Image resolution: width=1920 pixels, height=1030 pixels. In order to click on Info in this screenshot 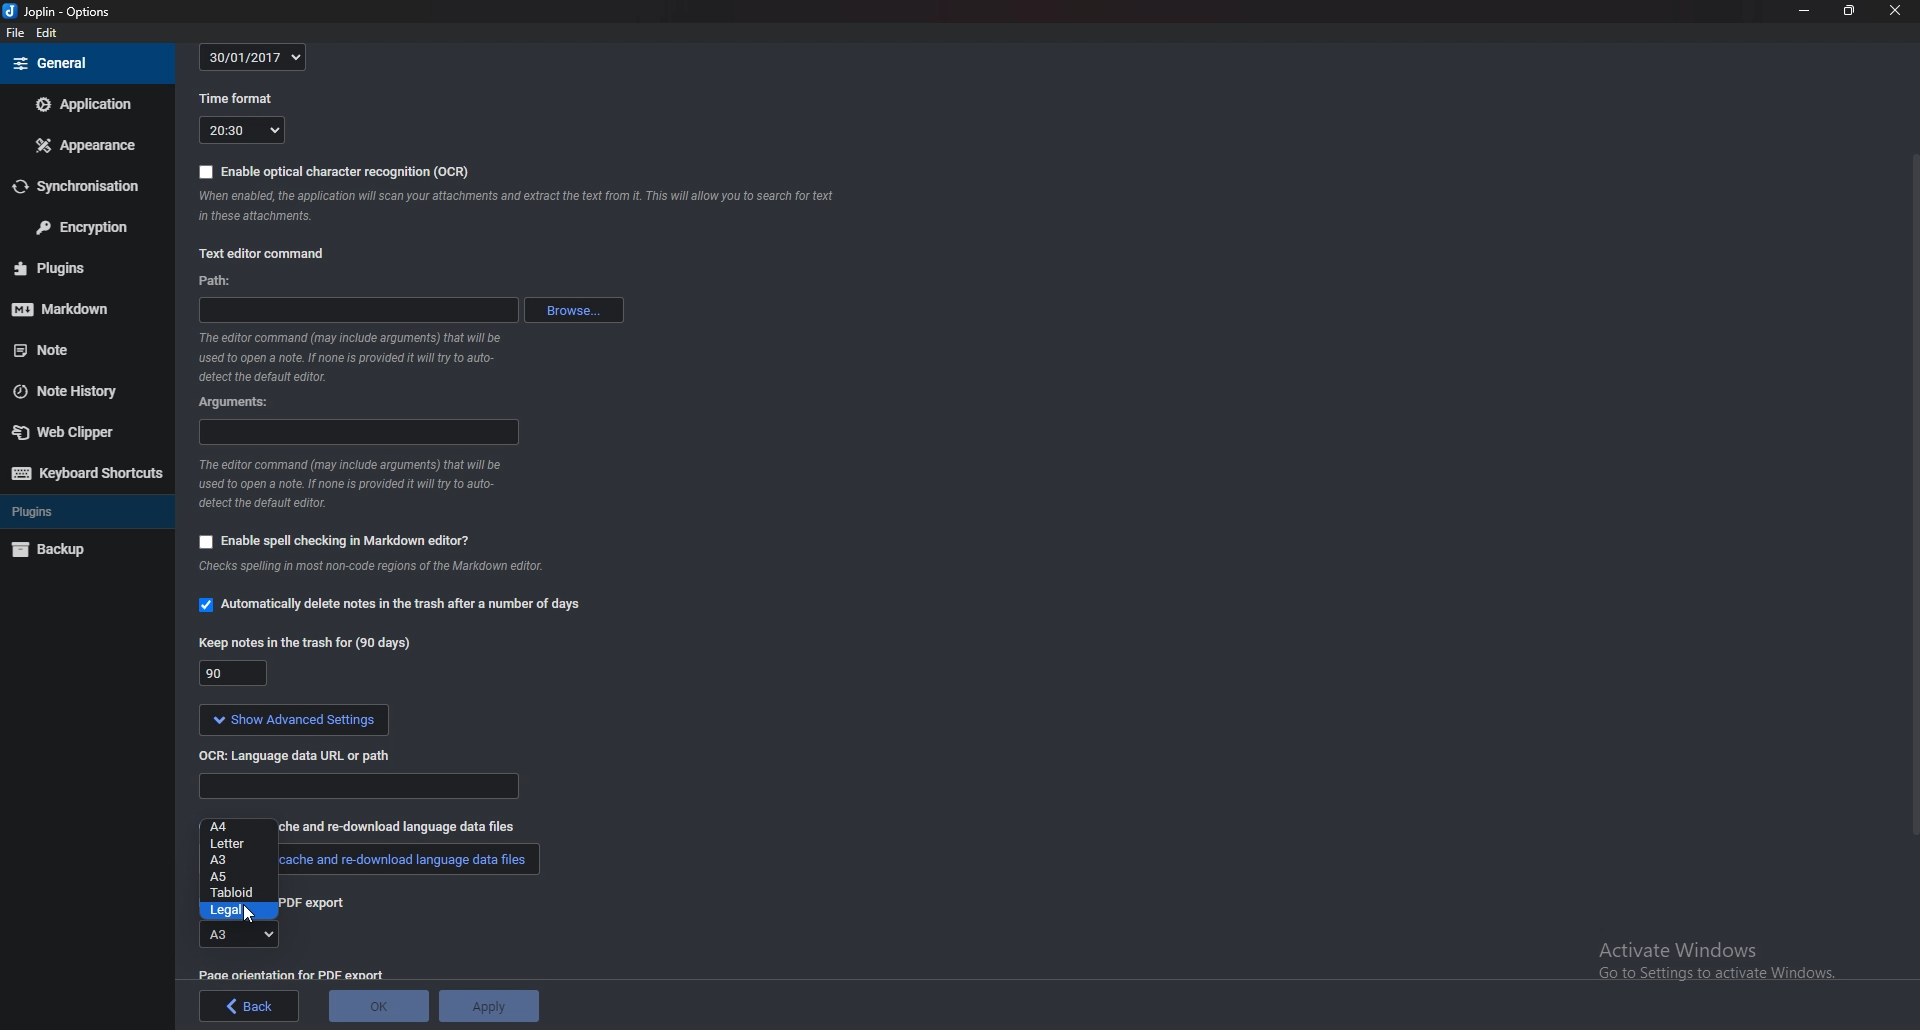, I will do `click(521, 207)`.